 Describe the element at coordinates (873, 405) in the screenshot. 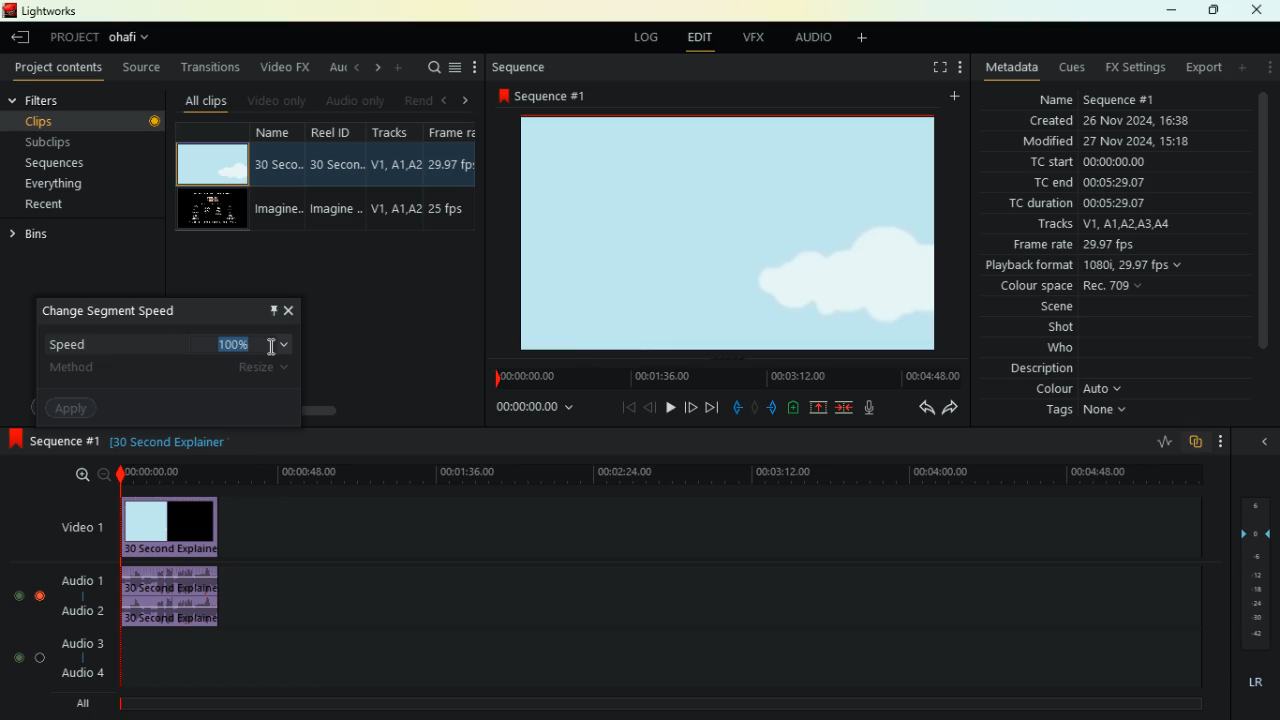

I see `mic` at that location.